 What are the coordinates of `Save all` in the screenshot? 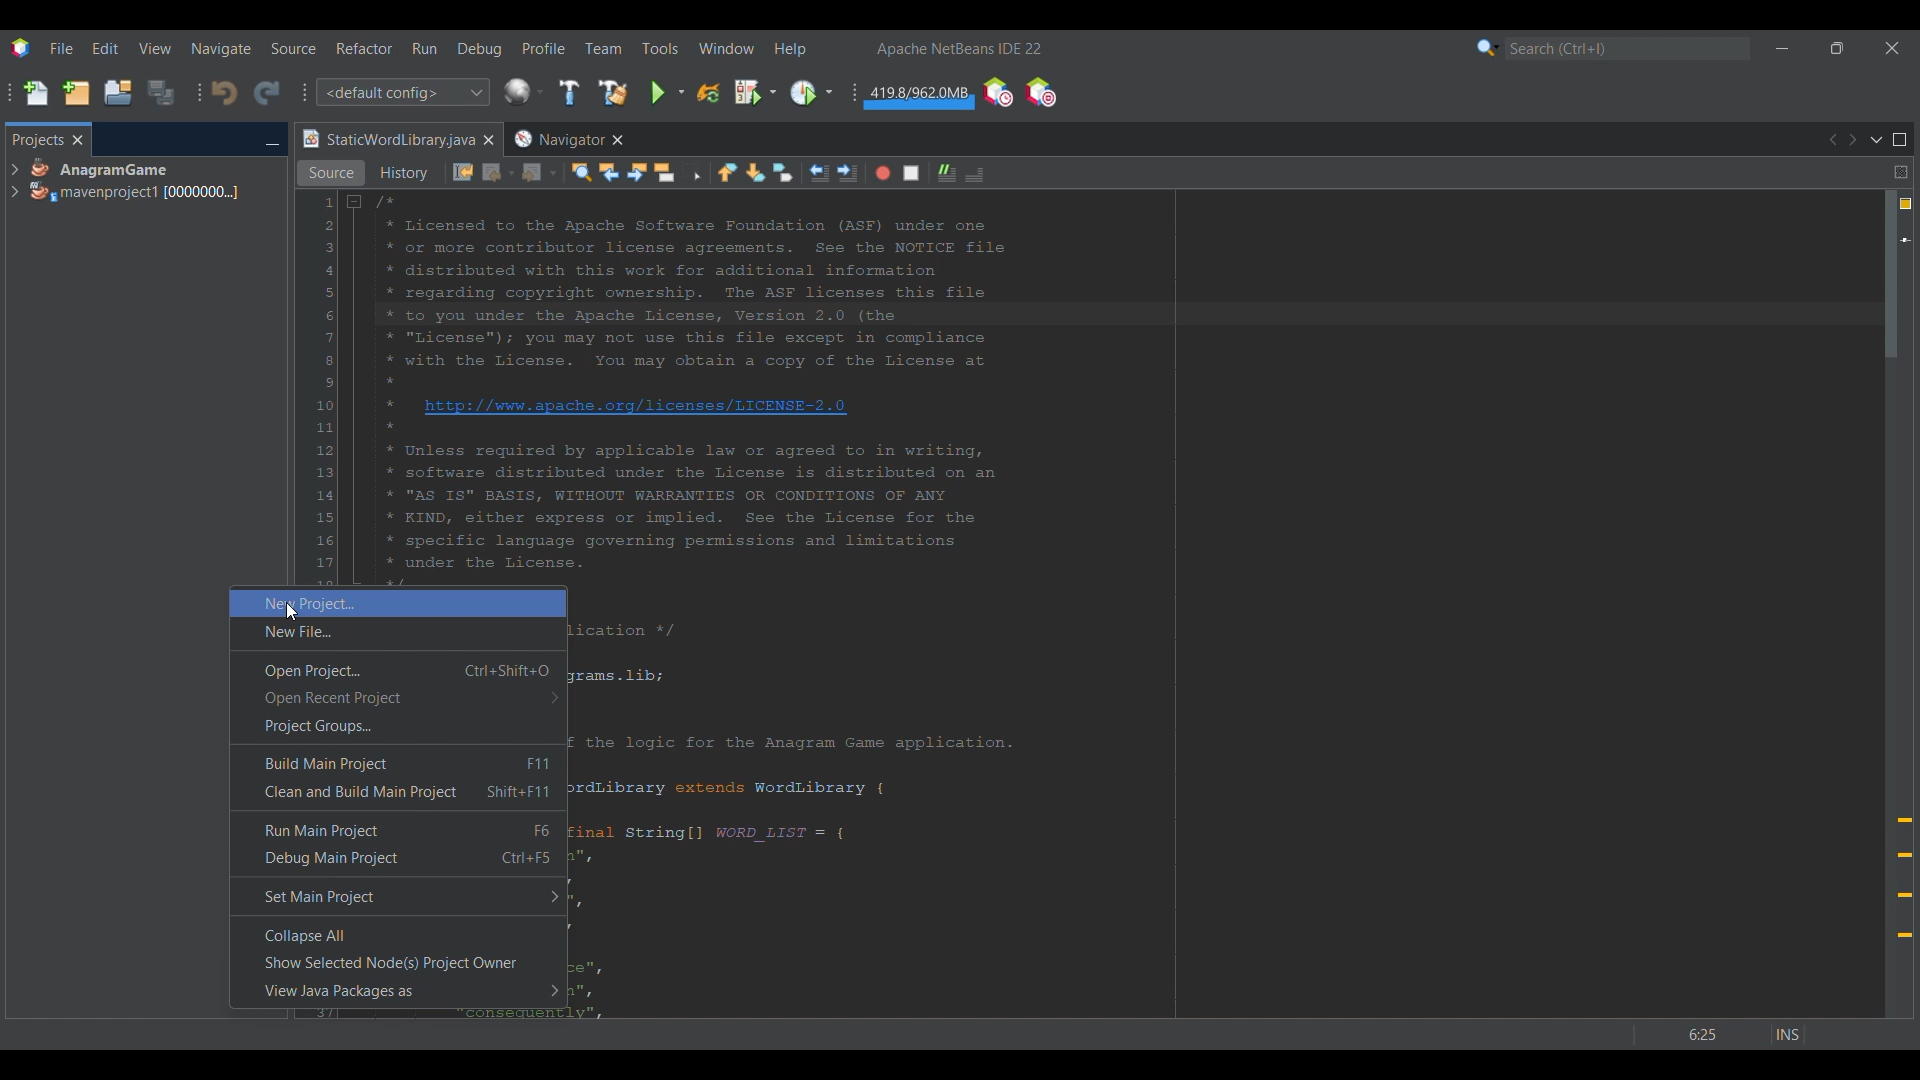 It's located at (161, 92).